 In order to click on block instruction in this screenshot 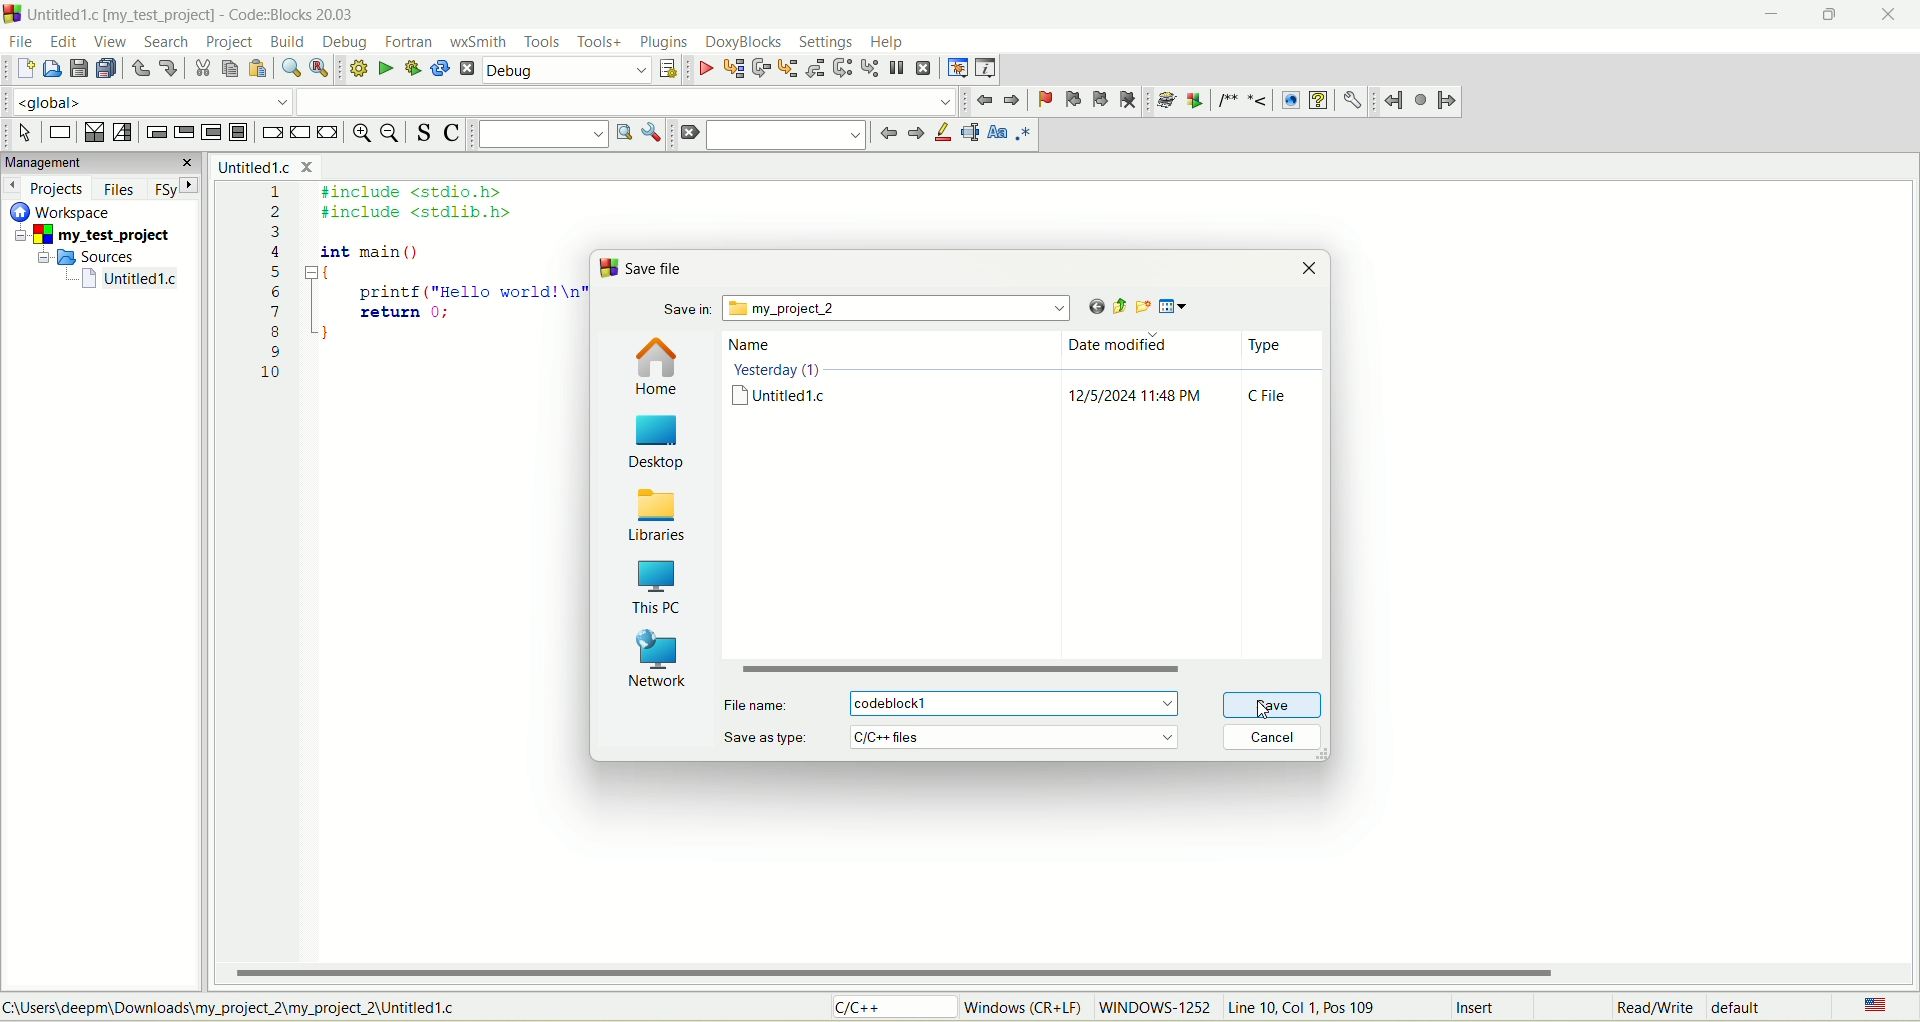, I will do `click(238, 133)`.